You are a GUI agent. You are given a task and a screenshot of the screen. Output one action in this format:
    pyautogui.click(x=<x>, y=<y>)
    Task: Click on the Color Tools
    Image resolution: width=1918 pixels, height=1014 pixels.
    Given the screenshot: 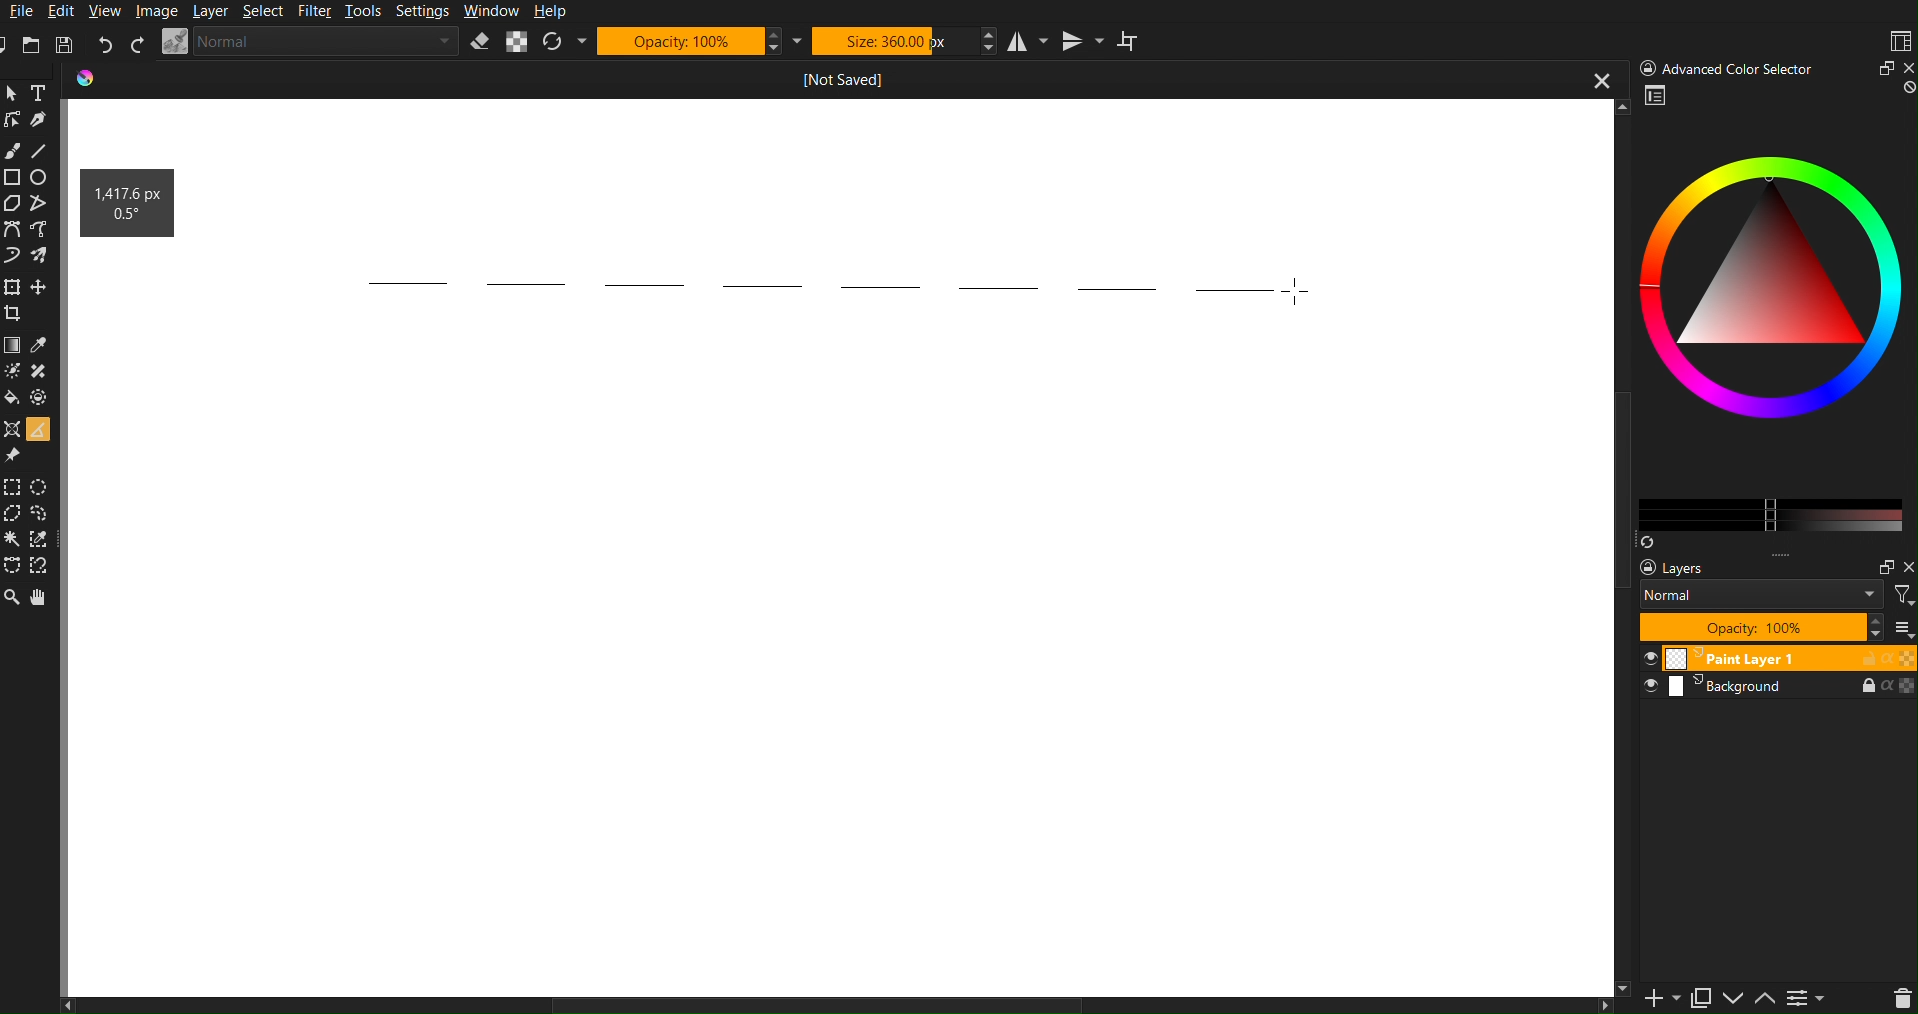 What is the action you would take?
    pyautogui.click(x=12, y=344)
    